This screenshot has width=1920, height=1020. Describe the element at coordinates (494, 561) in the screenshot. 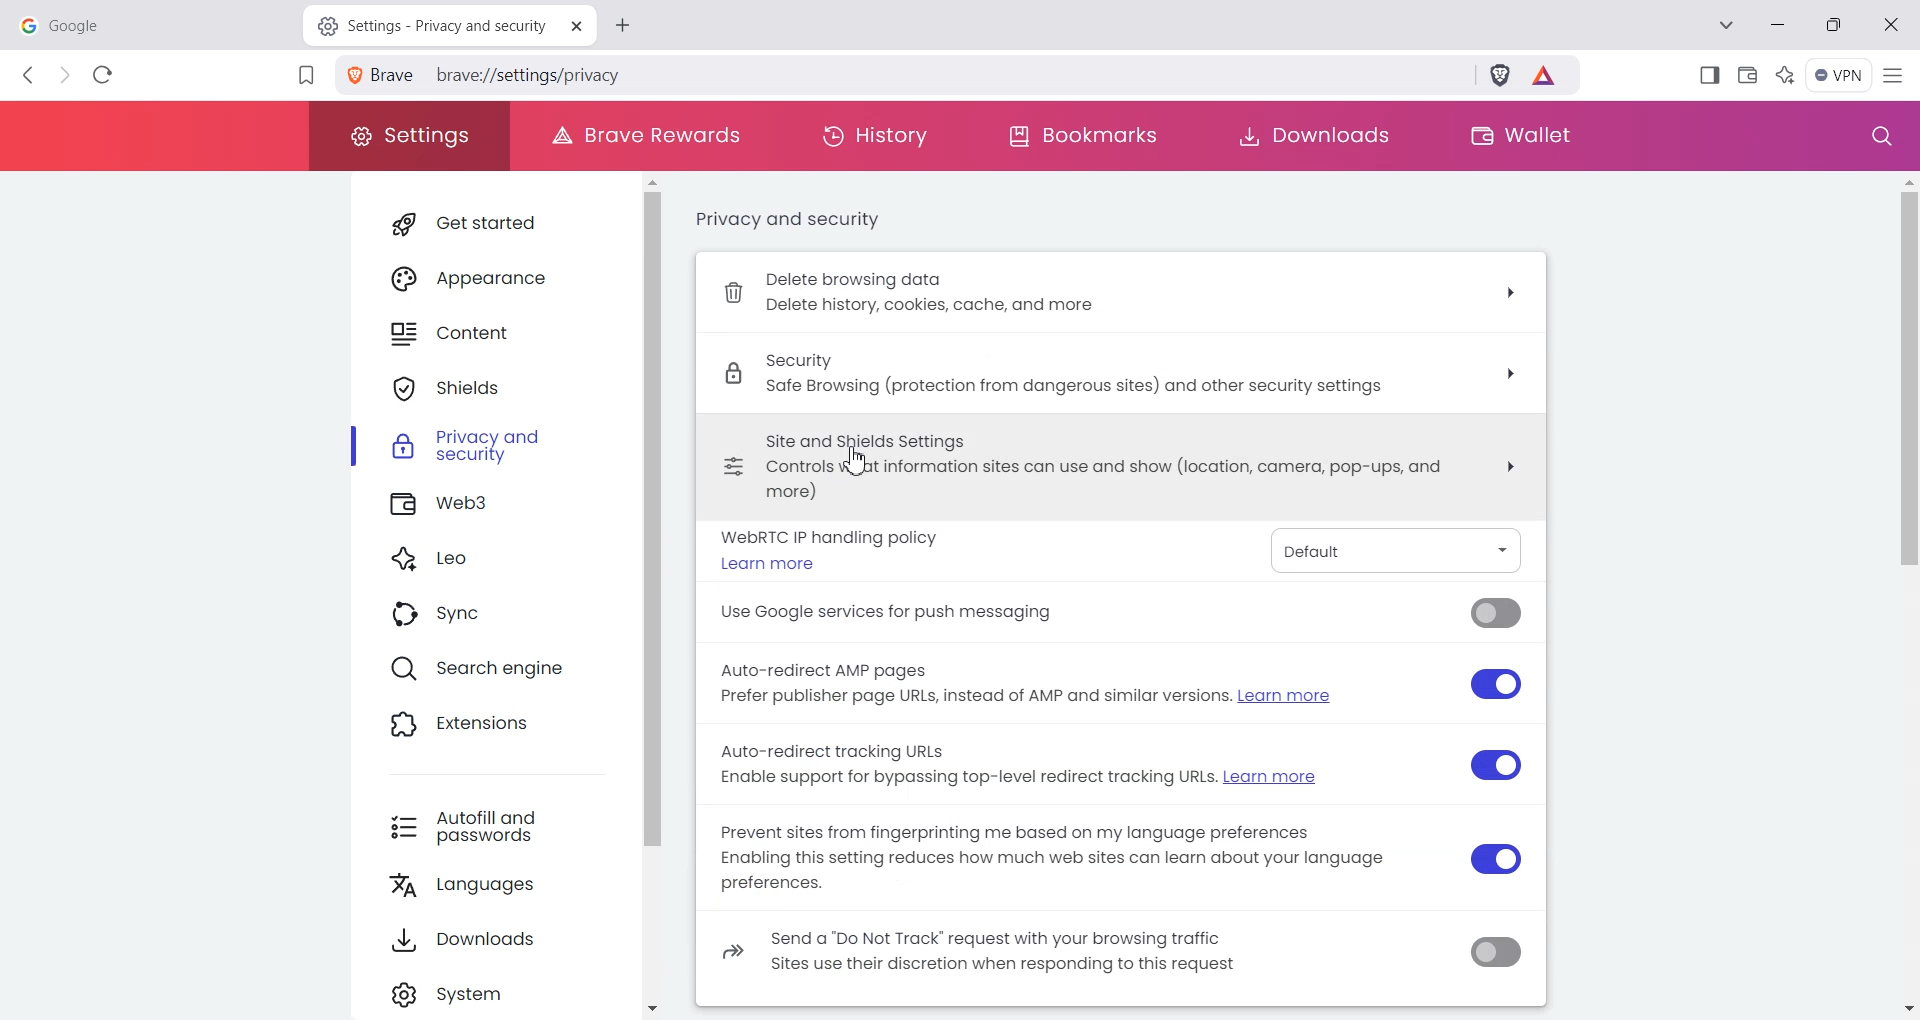

I see `Leo` at that location.